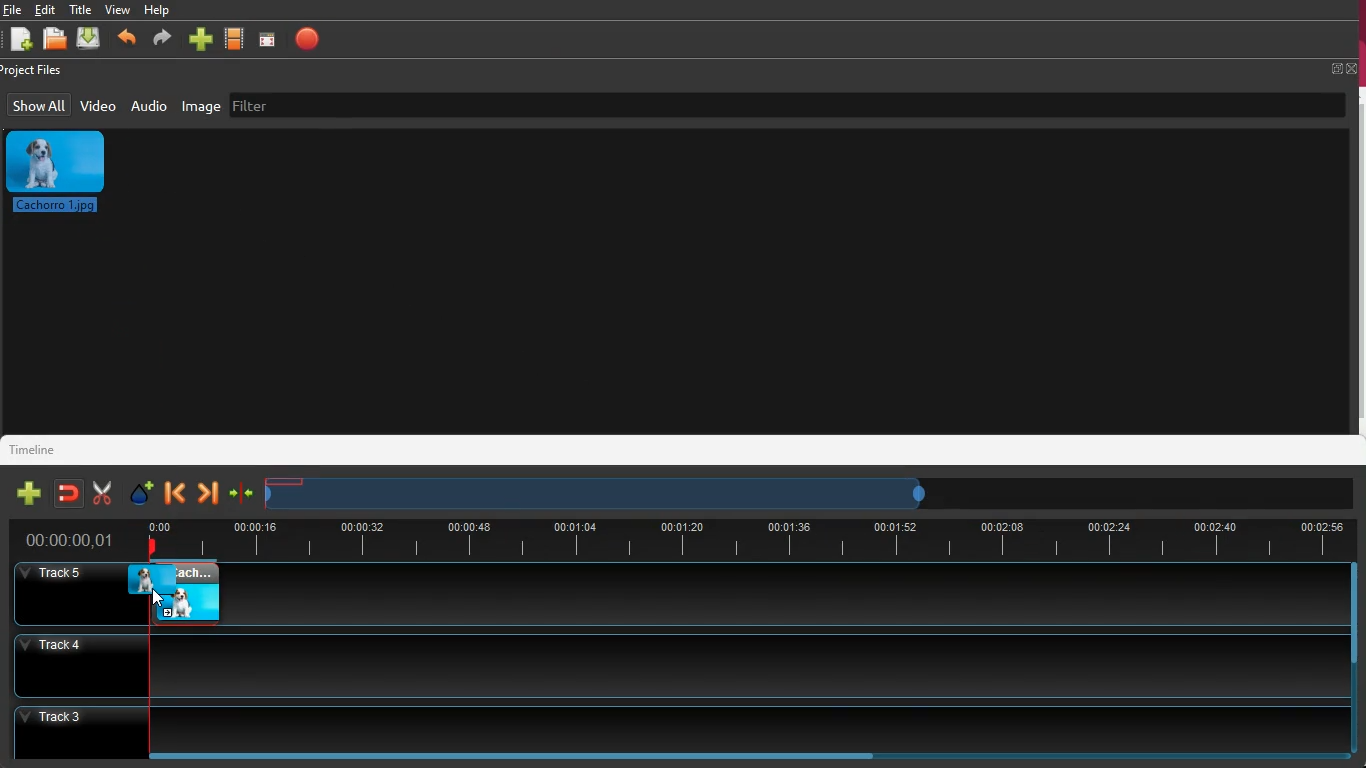  I want to click on cut, so click(101, 491).